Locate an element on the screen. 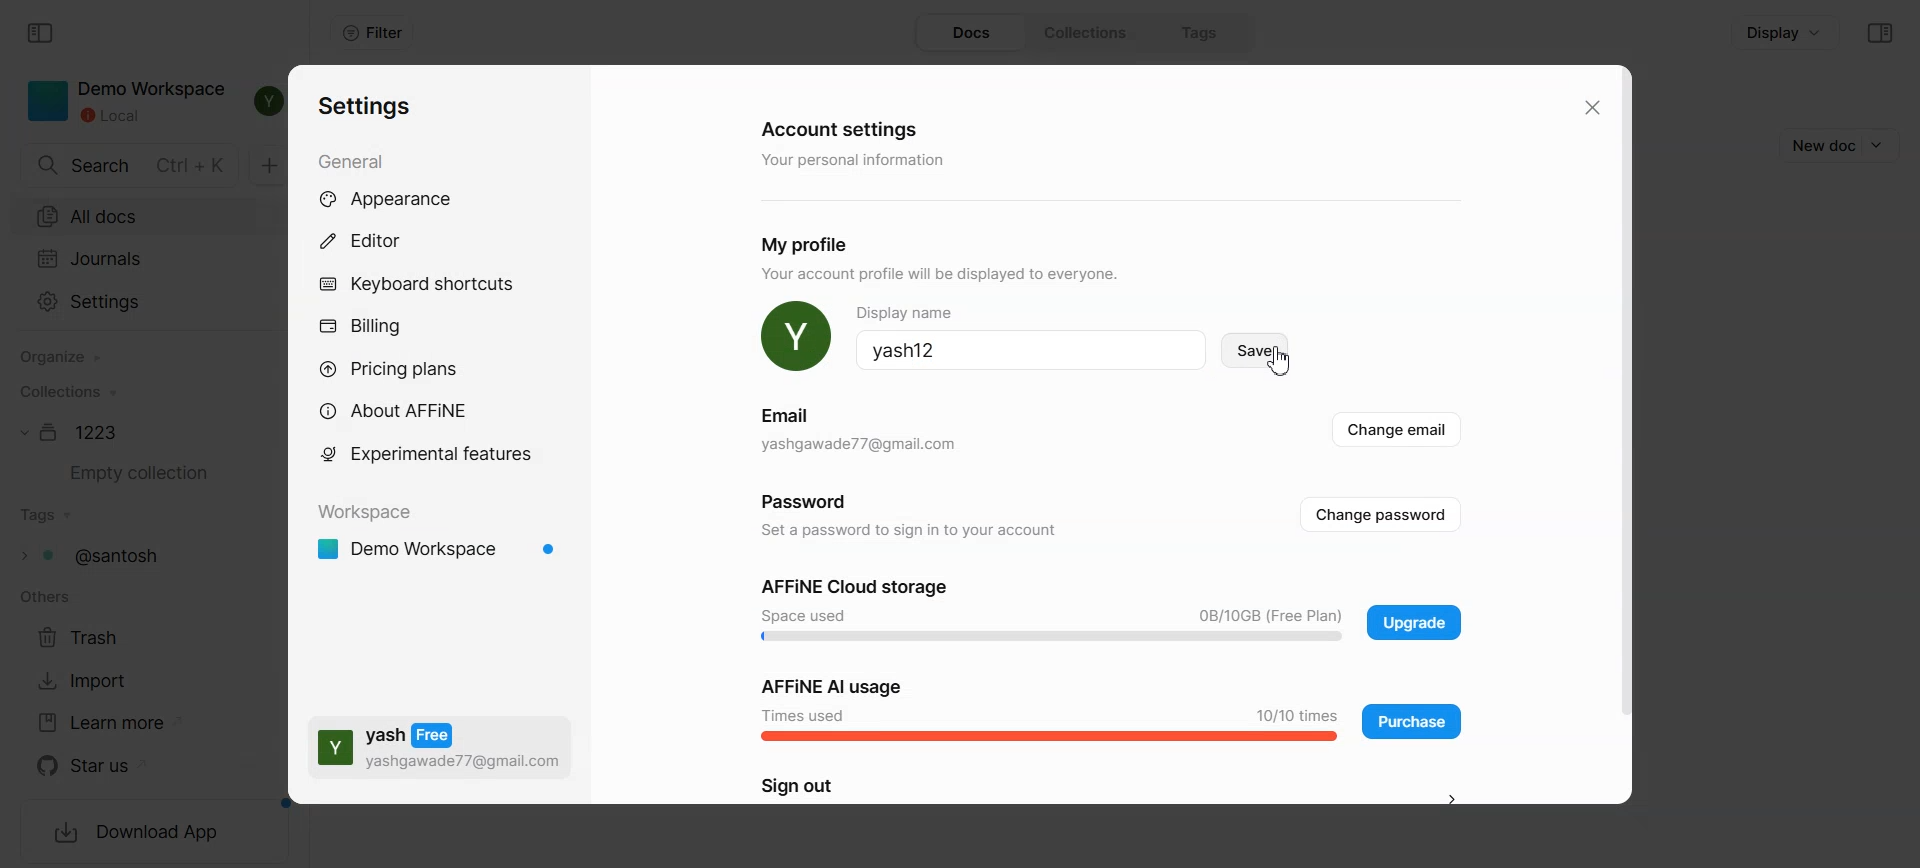 This screenshot has width=1920, height=868. Cursor is located at coordinates (1282, 361).